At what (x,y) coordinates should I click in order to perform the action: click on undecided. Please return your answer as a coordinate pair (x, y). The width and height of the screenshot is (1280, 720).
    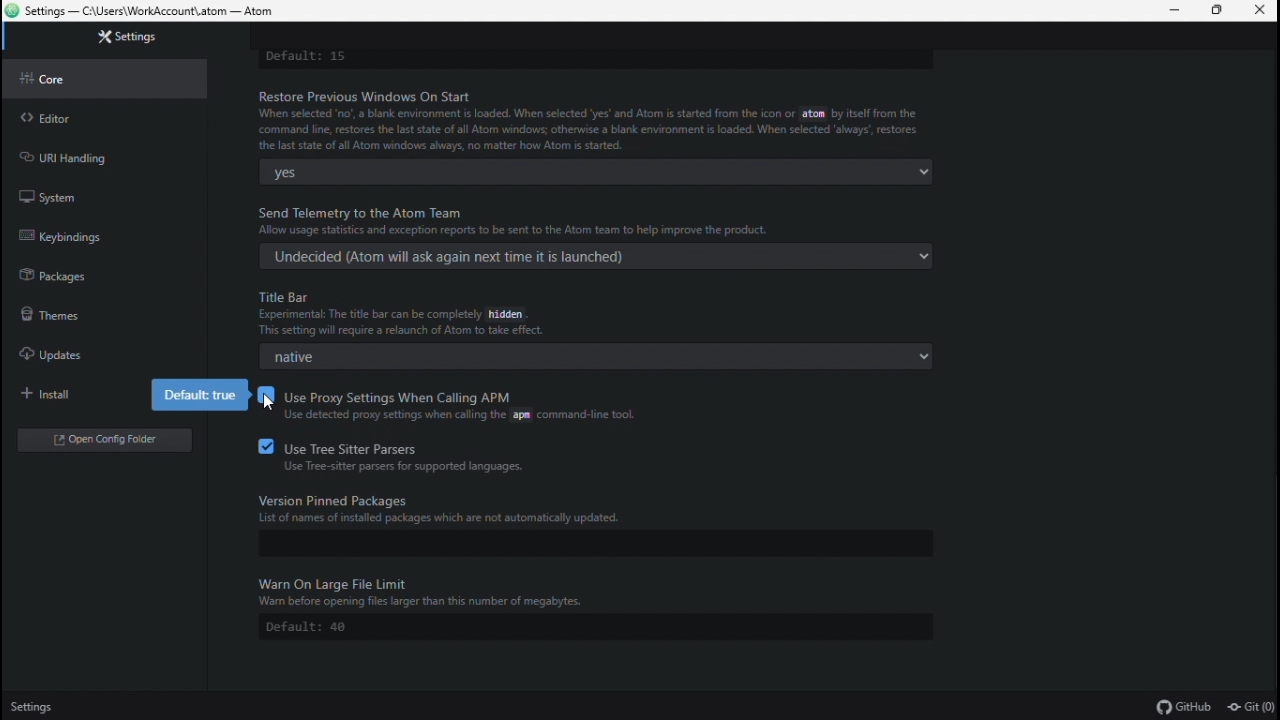
    Looking at the image, I should click on (591, 255).